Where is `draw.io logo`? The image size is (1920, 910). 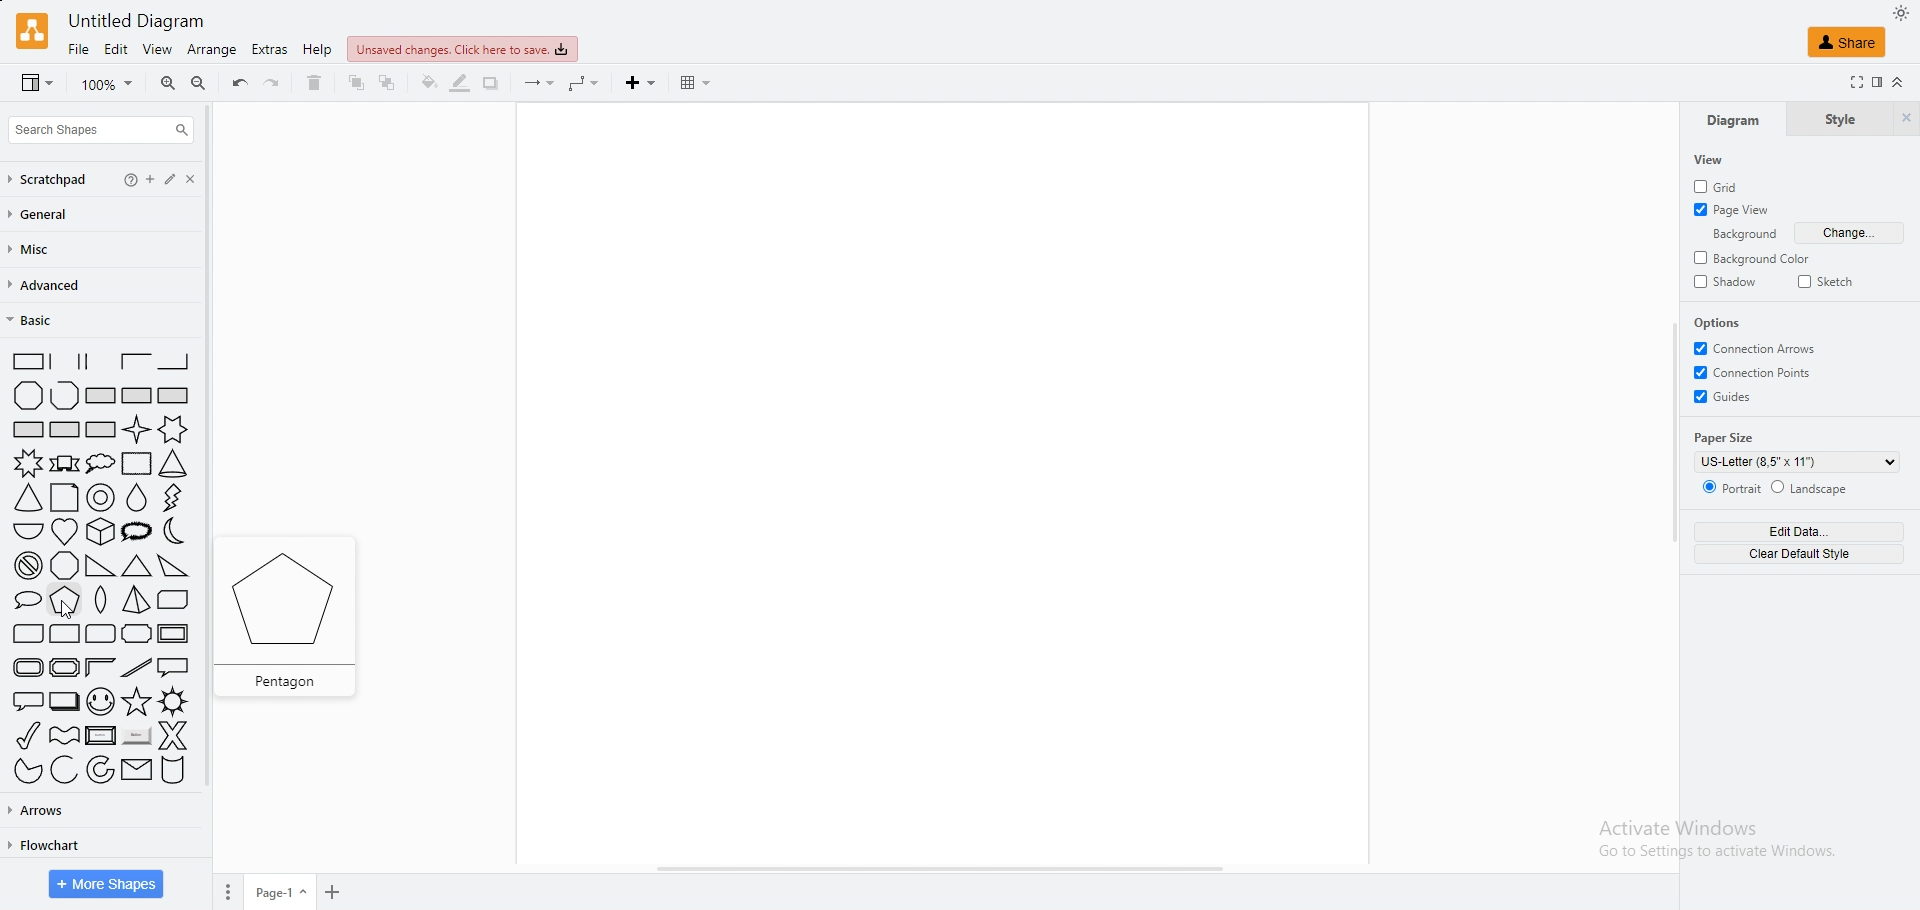
draw.io logo is located at coordinates (30, 30).